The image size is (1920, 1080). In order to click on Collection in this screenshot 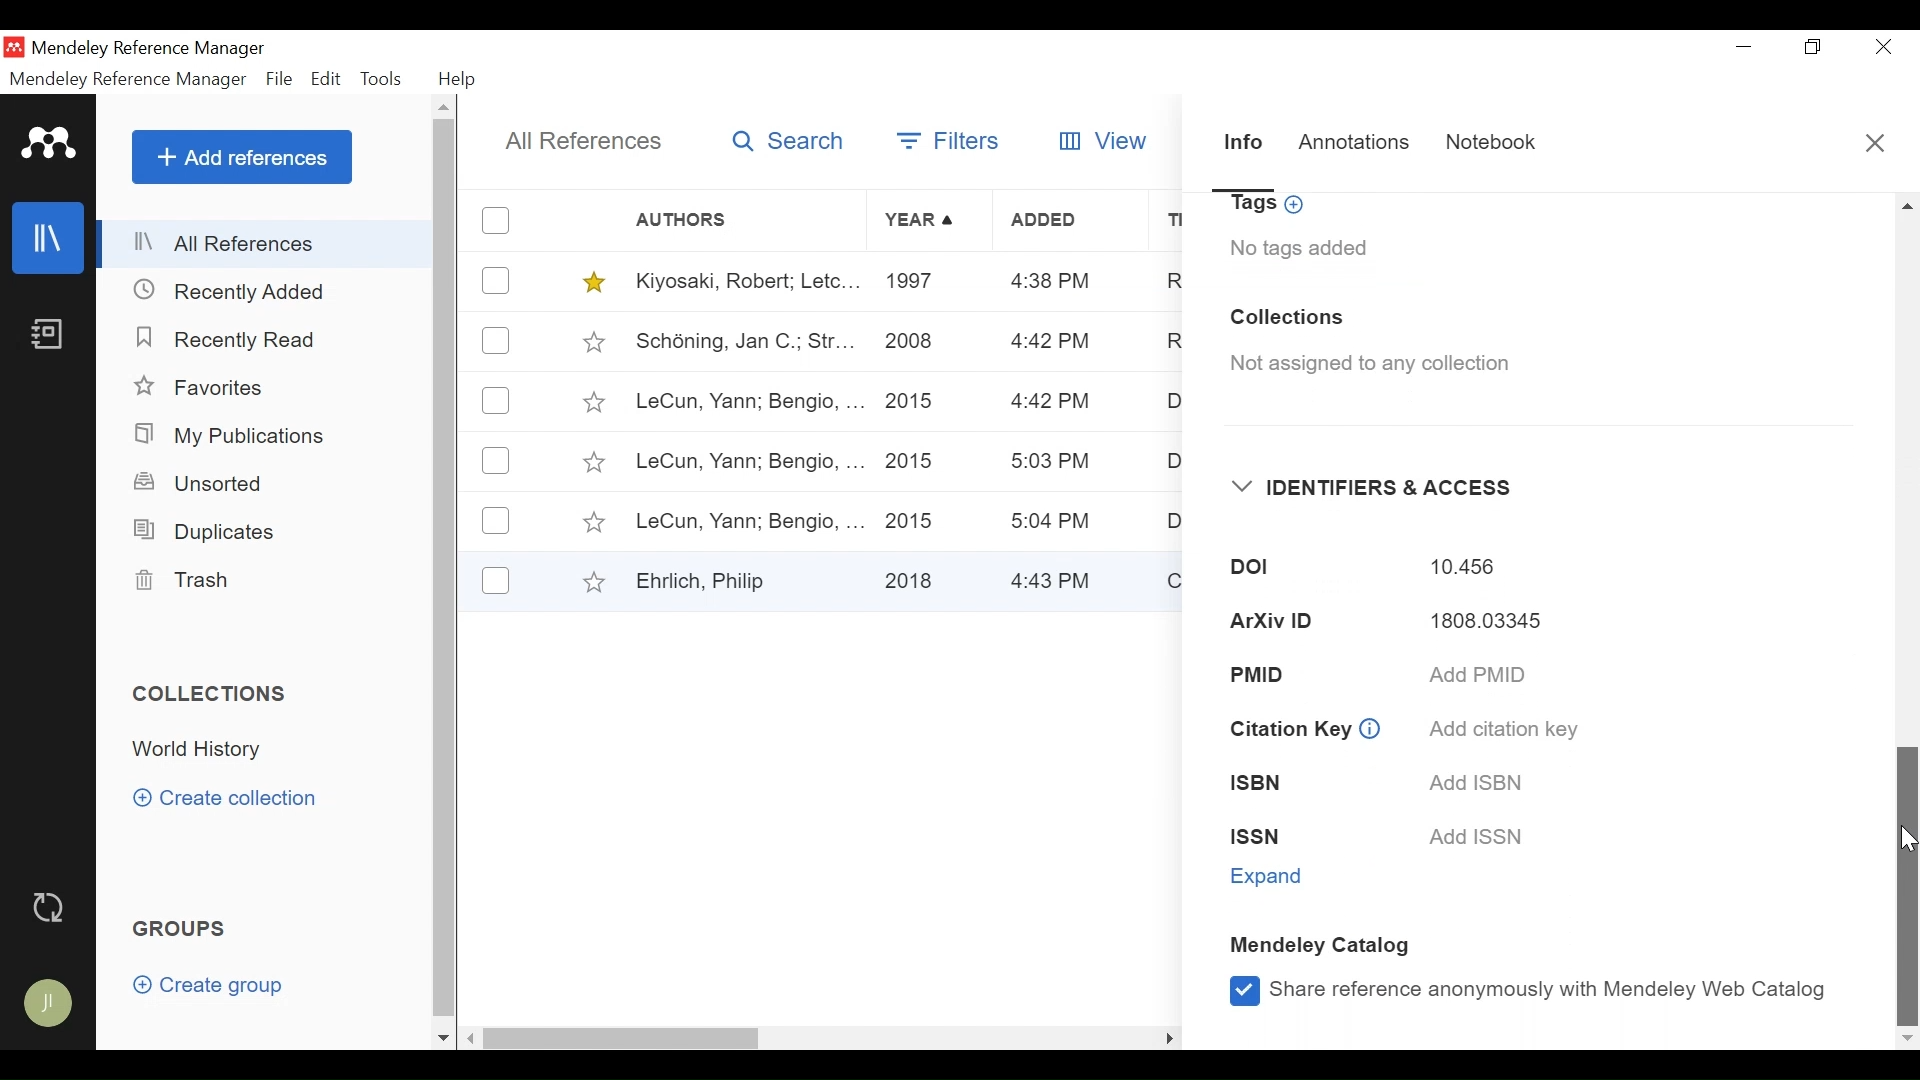, I will do `click(207, 749)`.